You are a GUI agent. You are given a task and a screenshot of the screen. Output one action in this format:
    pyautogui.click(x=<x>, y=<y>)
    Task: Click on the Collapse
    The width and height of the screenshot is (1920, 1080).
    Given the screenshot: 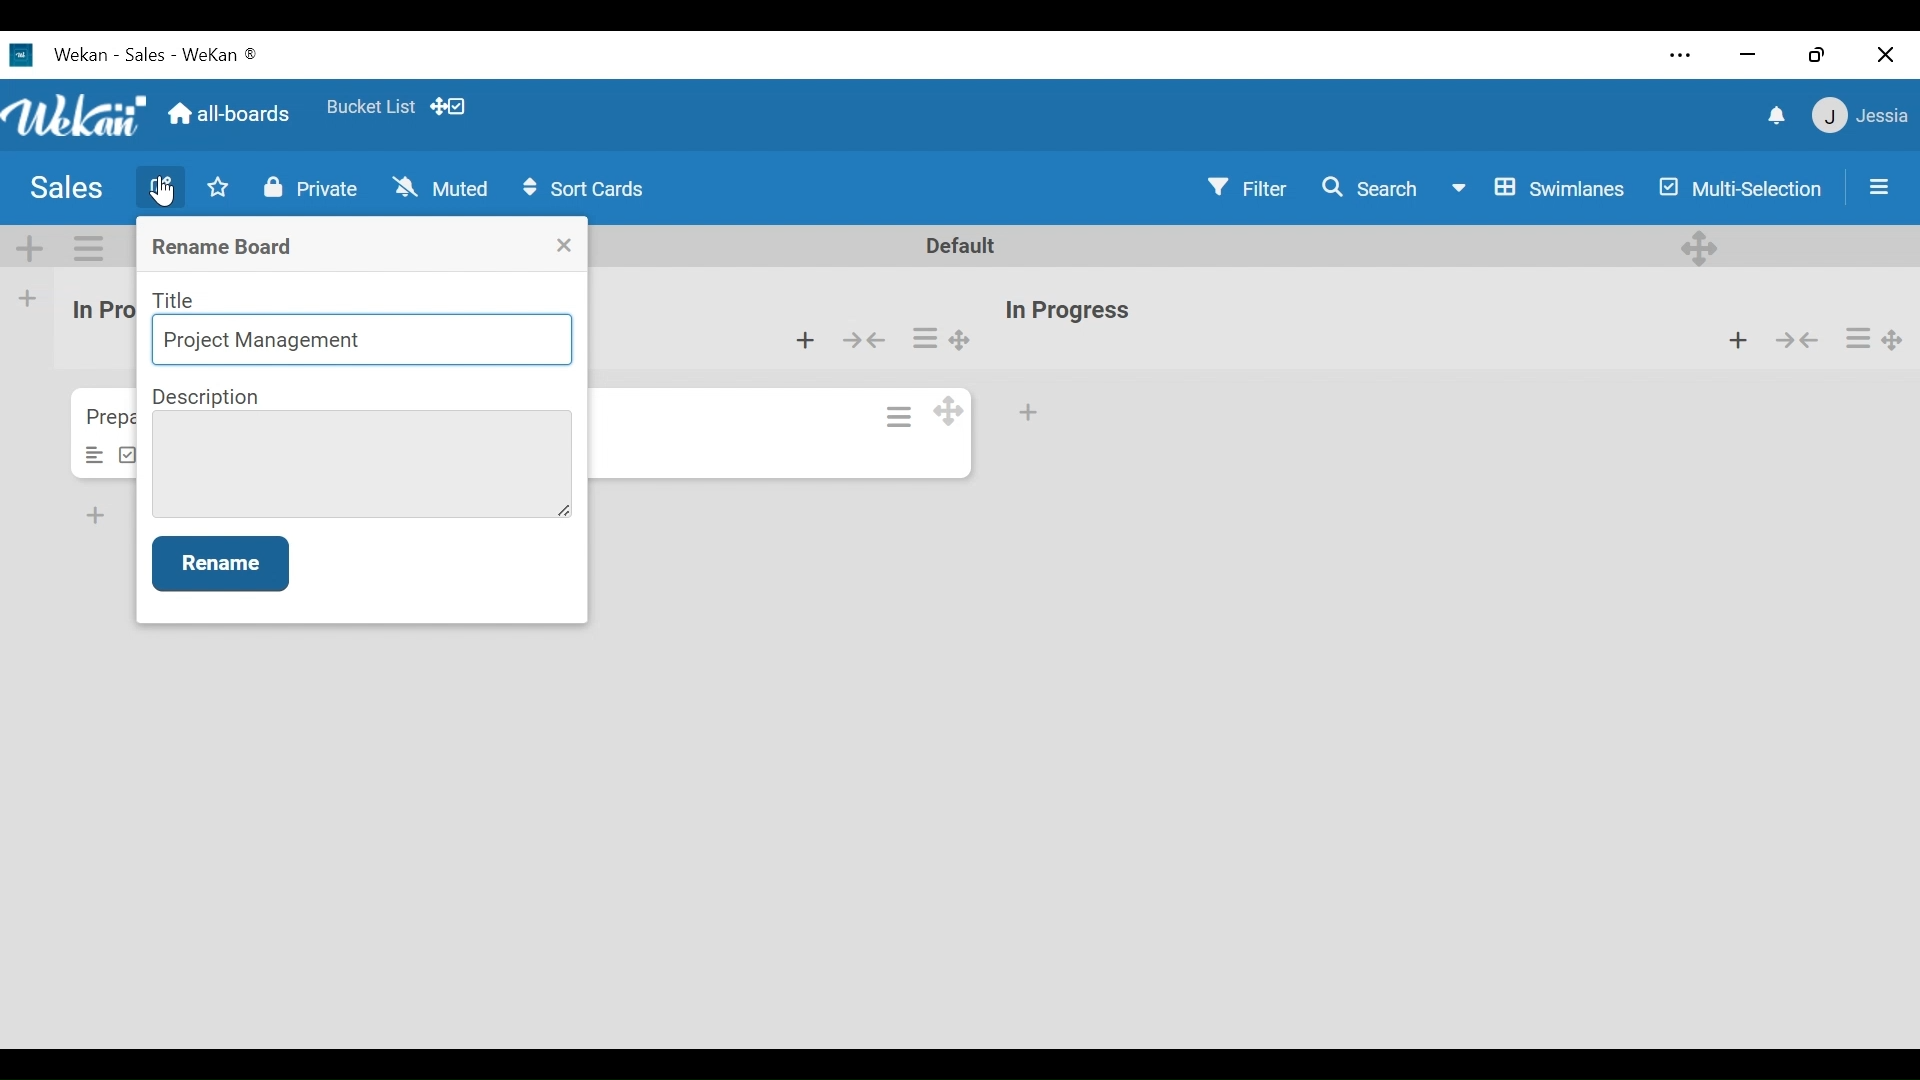 What is the action you would take?
    pyautogui.click(x=862, y=341)
    